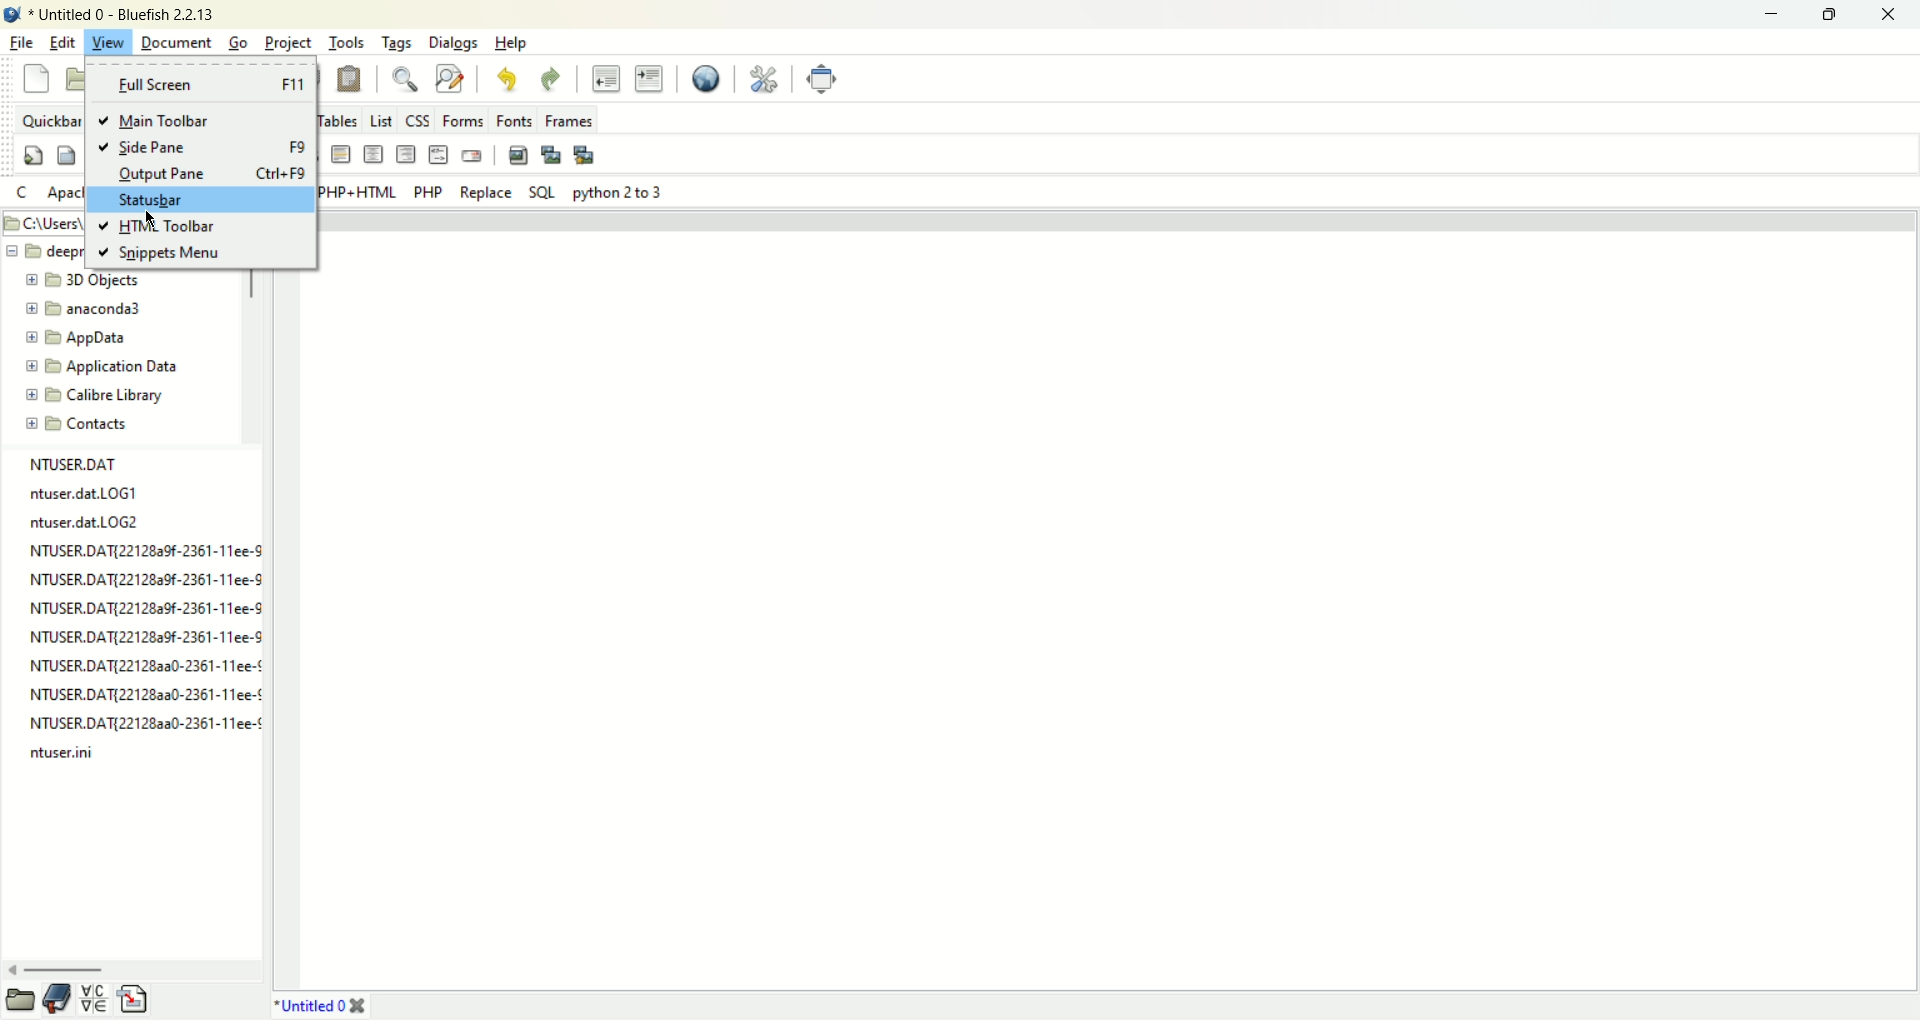 Image resolution: width=1920 pixels, height=1020 pixels. I want to click on center, so click(374, 154).